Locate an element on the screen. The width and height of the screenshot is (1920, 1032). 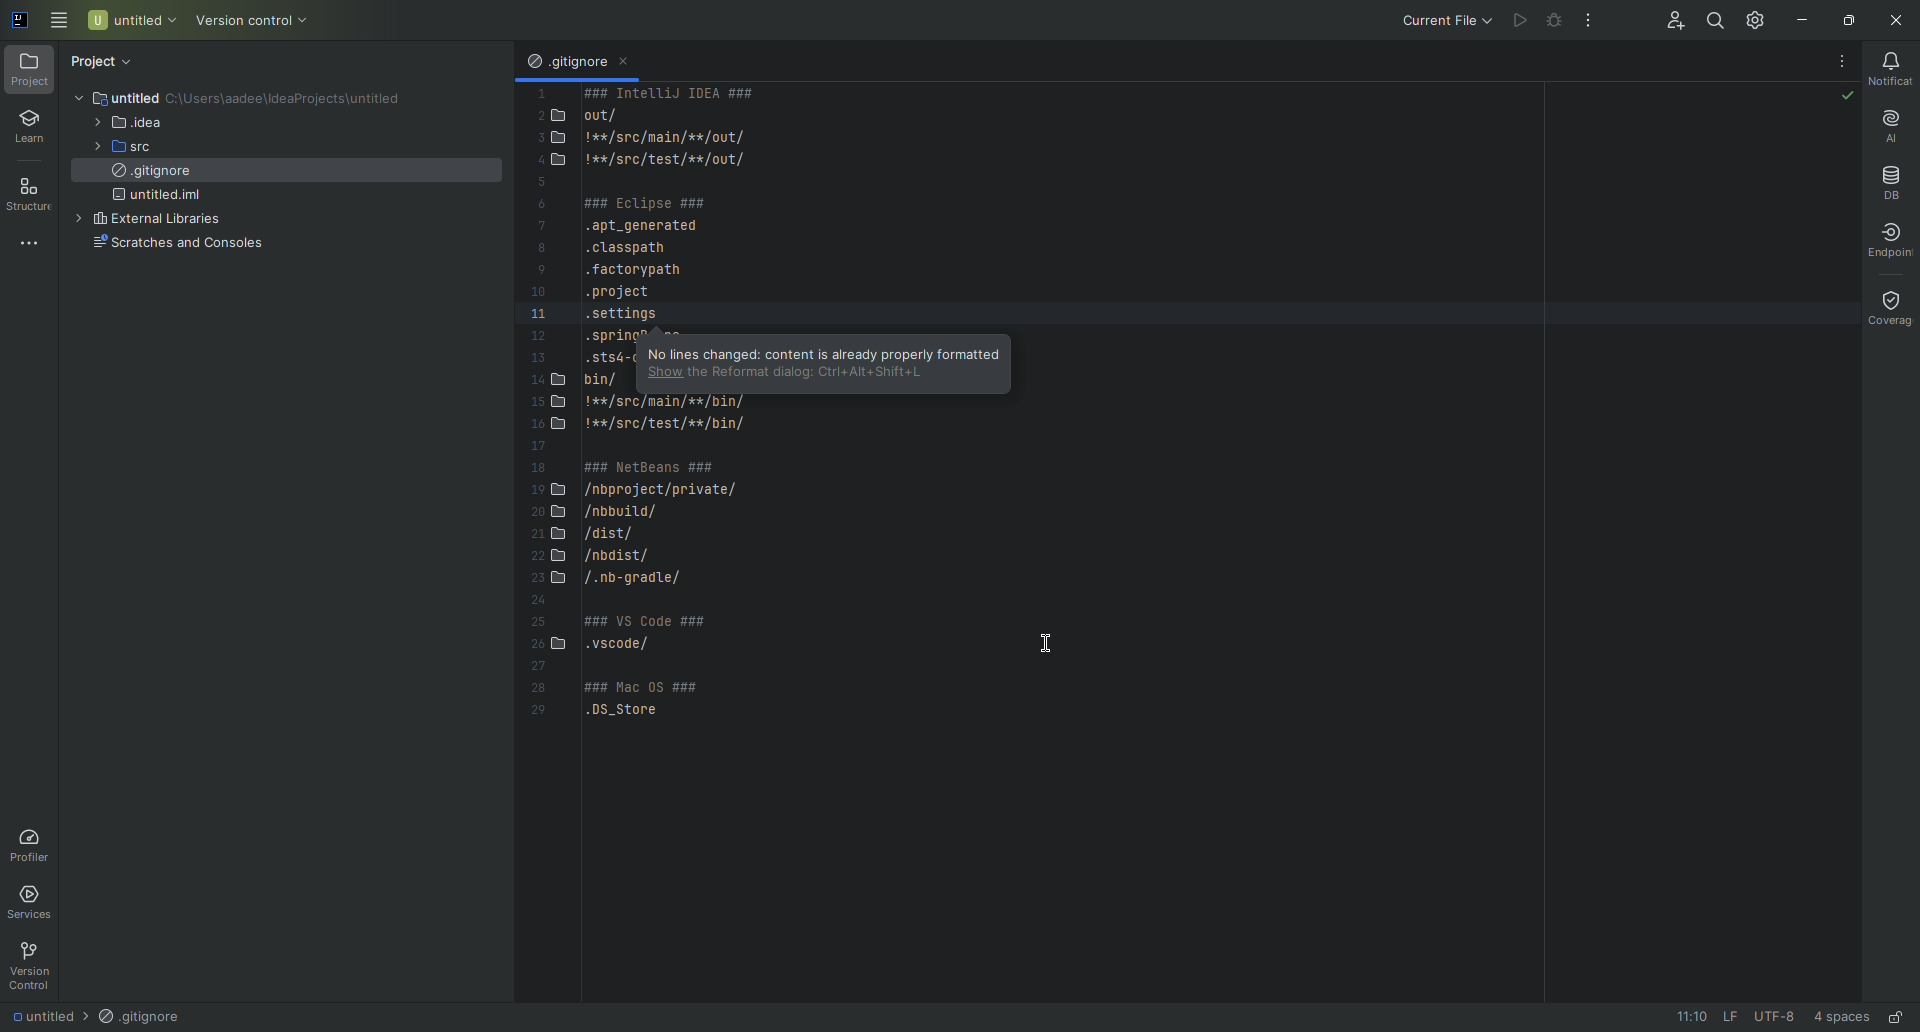
Lock is located at coordinates (1897, 1015).